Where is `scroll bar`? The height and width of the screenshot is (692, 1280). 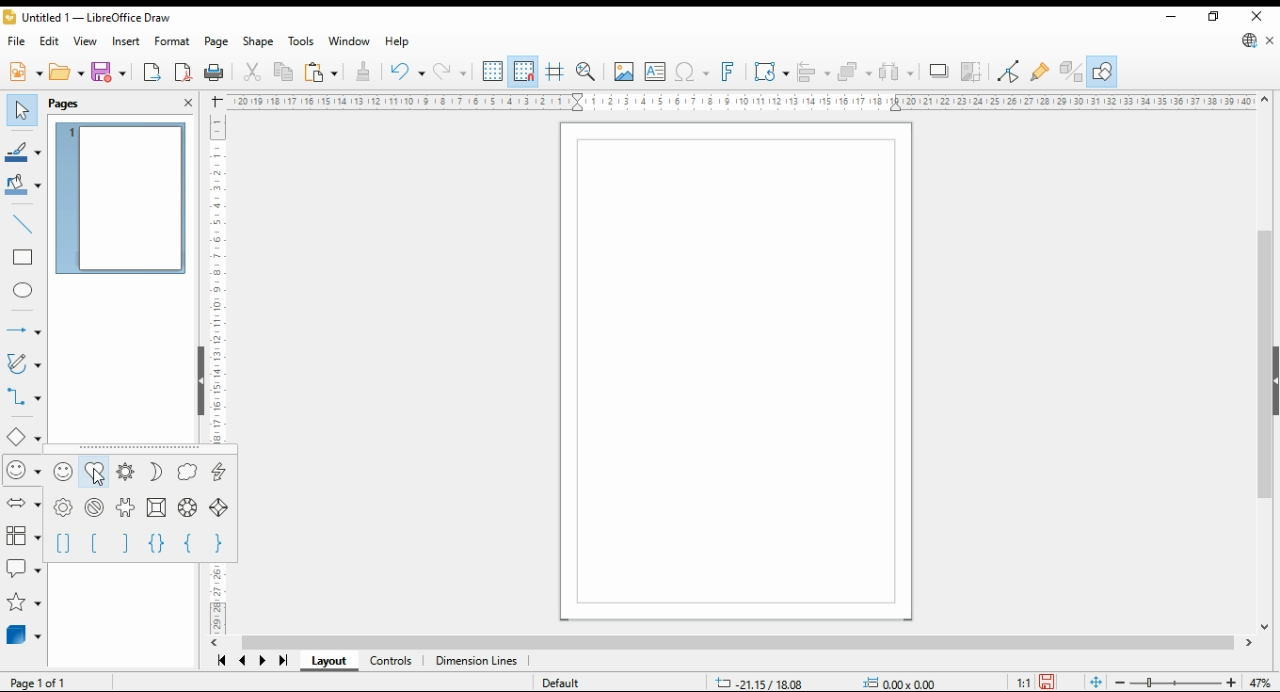
scroll bar is located at coordinates (1266, 360).